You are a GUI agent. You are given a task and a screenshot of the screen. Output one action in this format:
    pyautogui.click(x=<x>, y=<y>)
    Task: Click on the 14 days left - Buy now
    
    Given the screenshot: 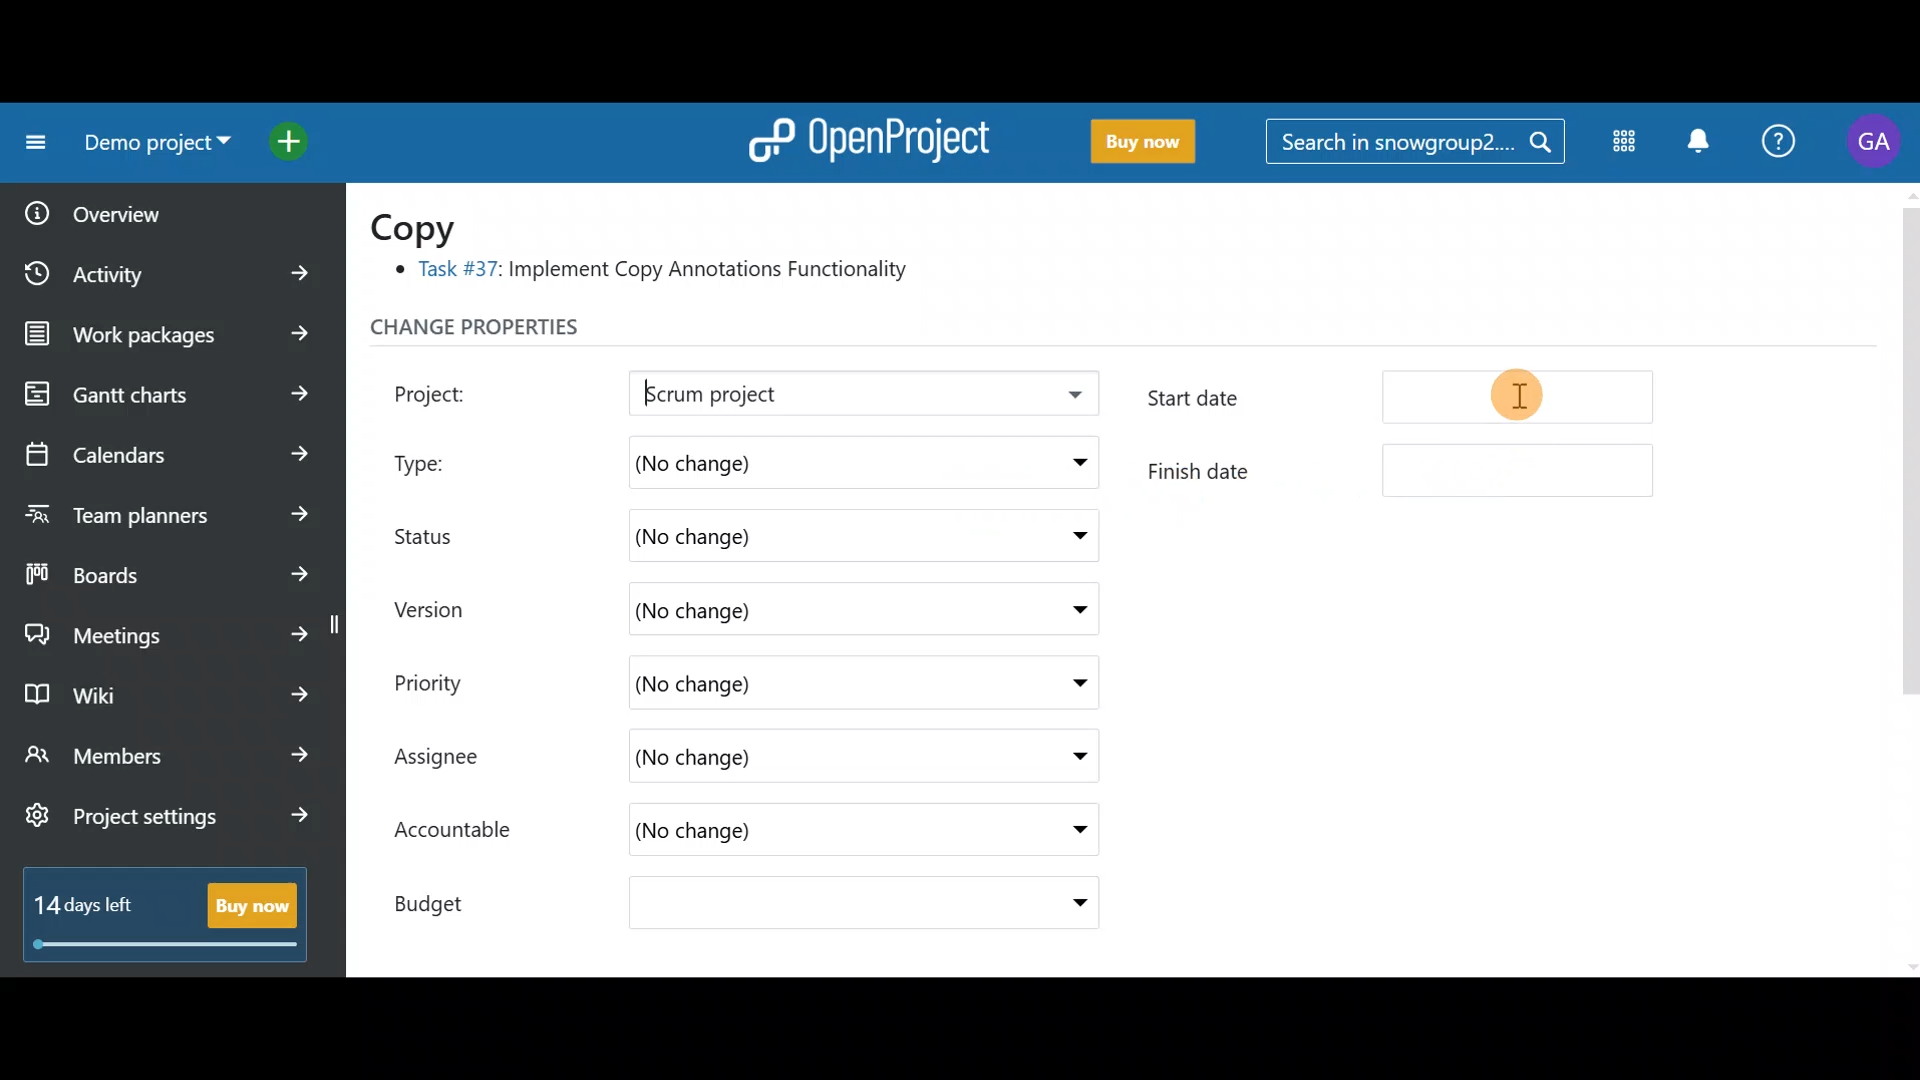 What is the action you would take?
    pyautogui.click(x=156, y=910)
    